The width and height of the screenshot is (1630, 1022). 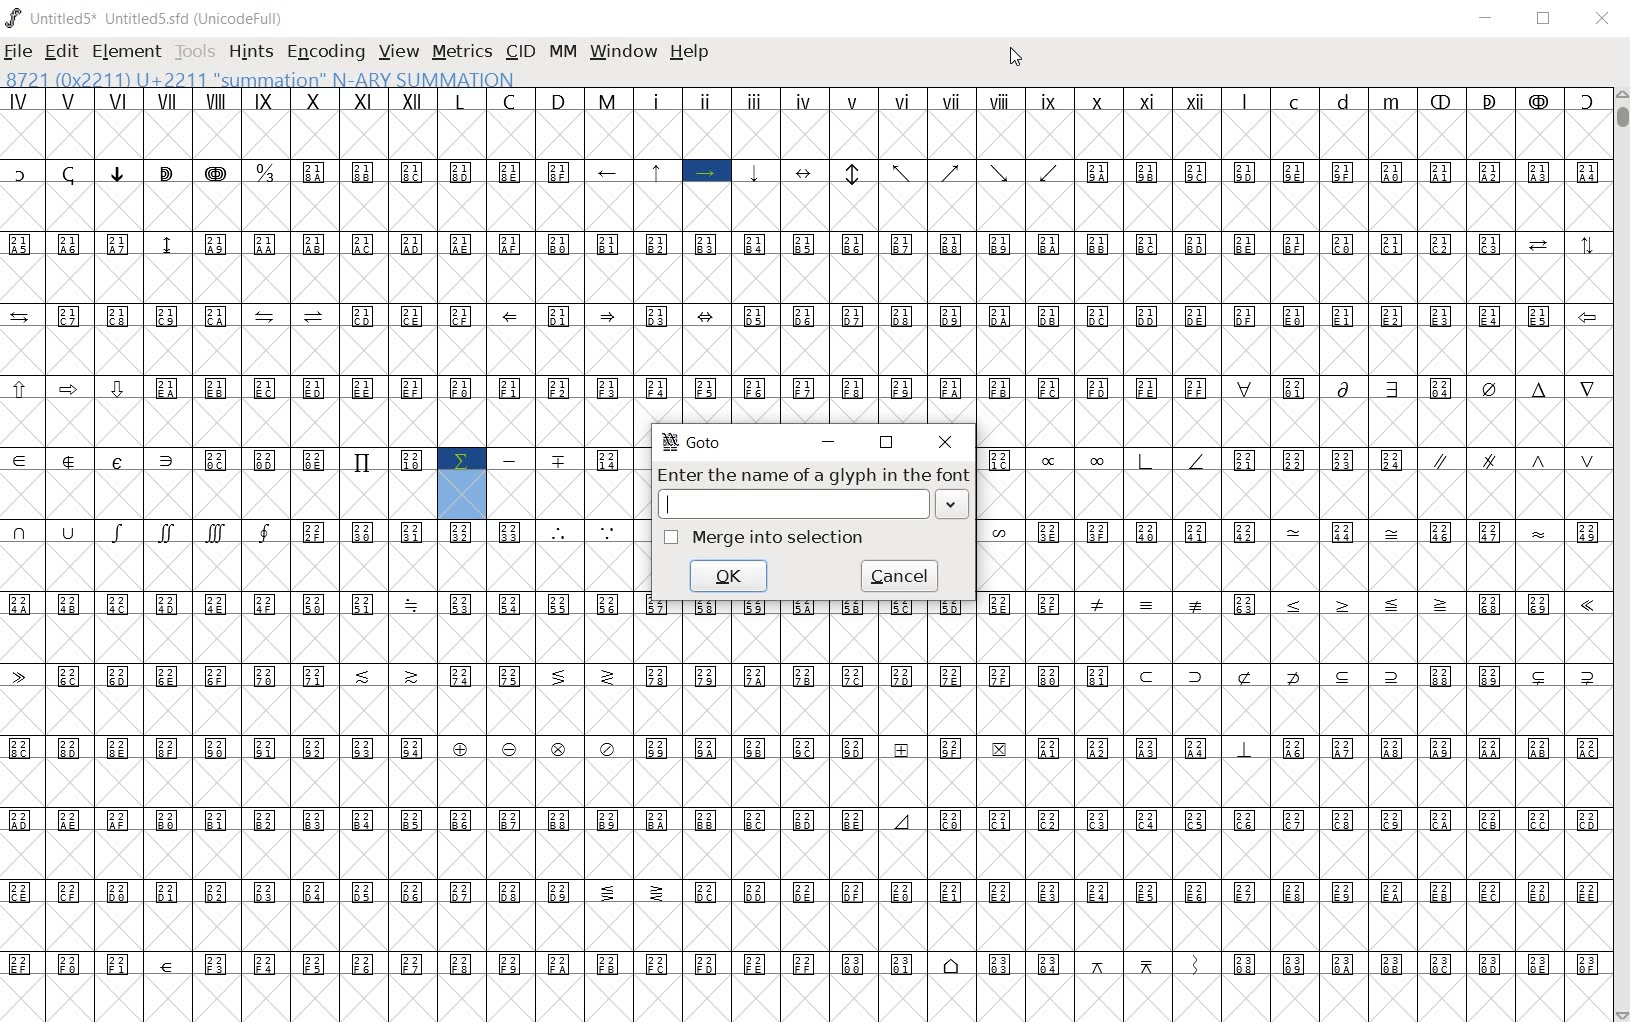 What do you see at coordinates (806, 999) in the screenshot?
I see `empty cells` at bounding box center [806, 999].